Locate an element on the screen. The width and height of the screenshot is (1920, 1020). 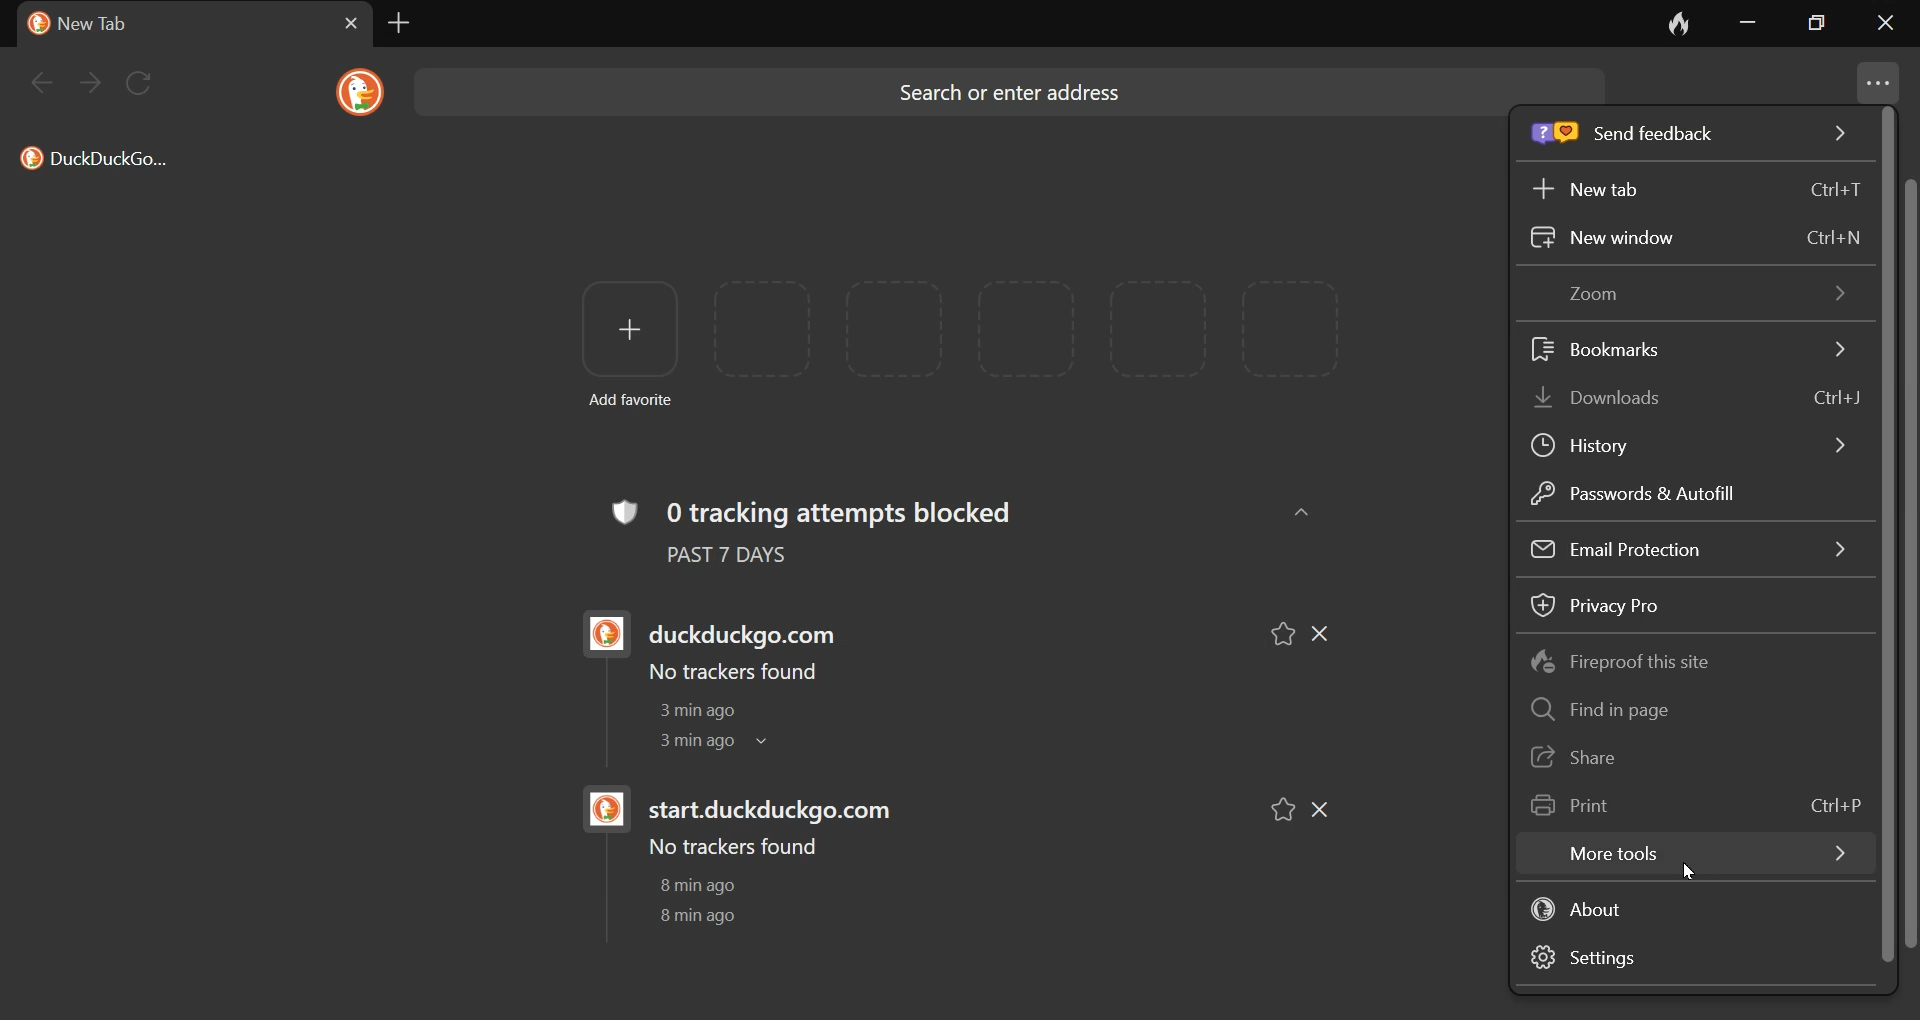
Privacy Pro is located at coordinates (1600, 603).